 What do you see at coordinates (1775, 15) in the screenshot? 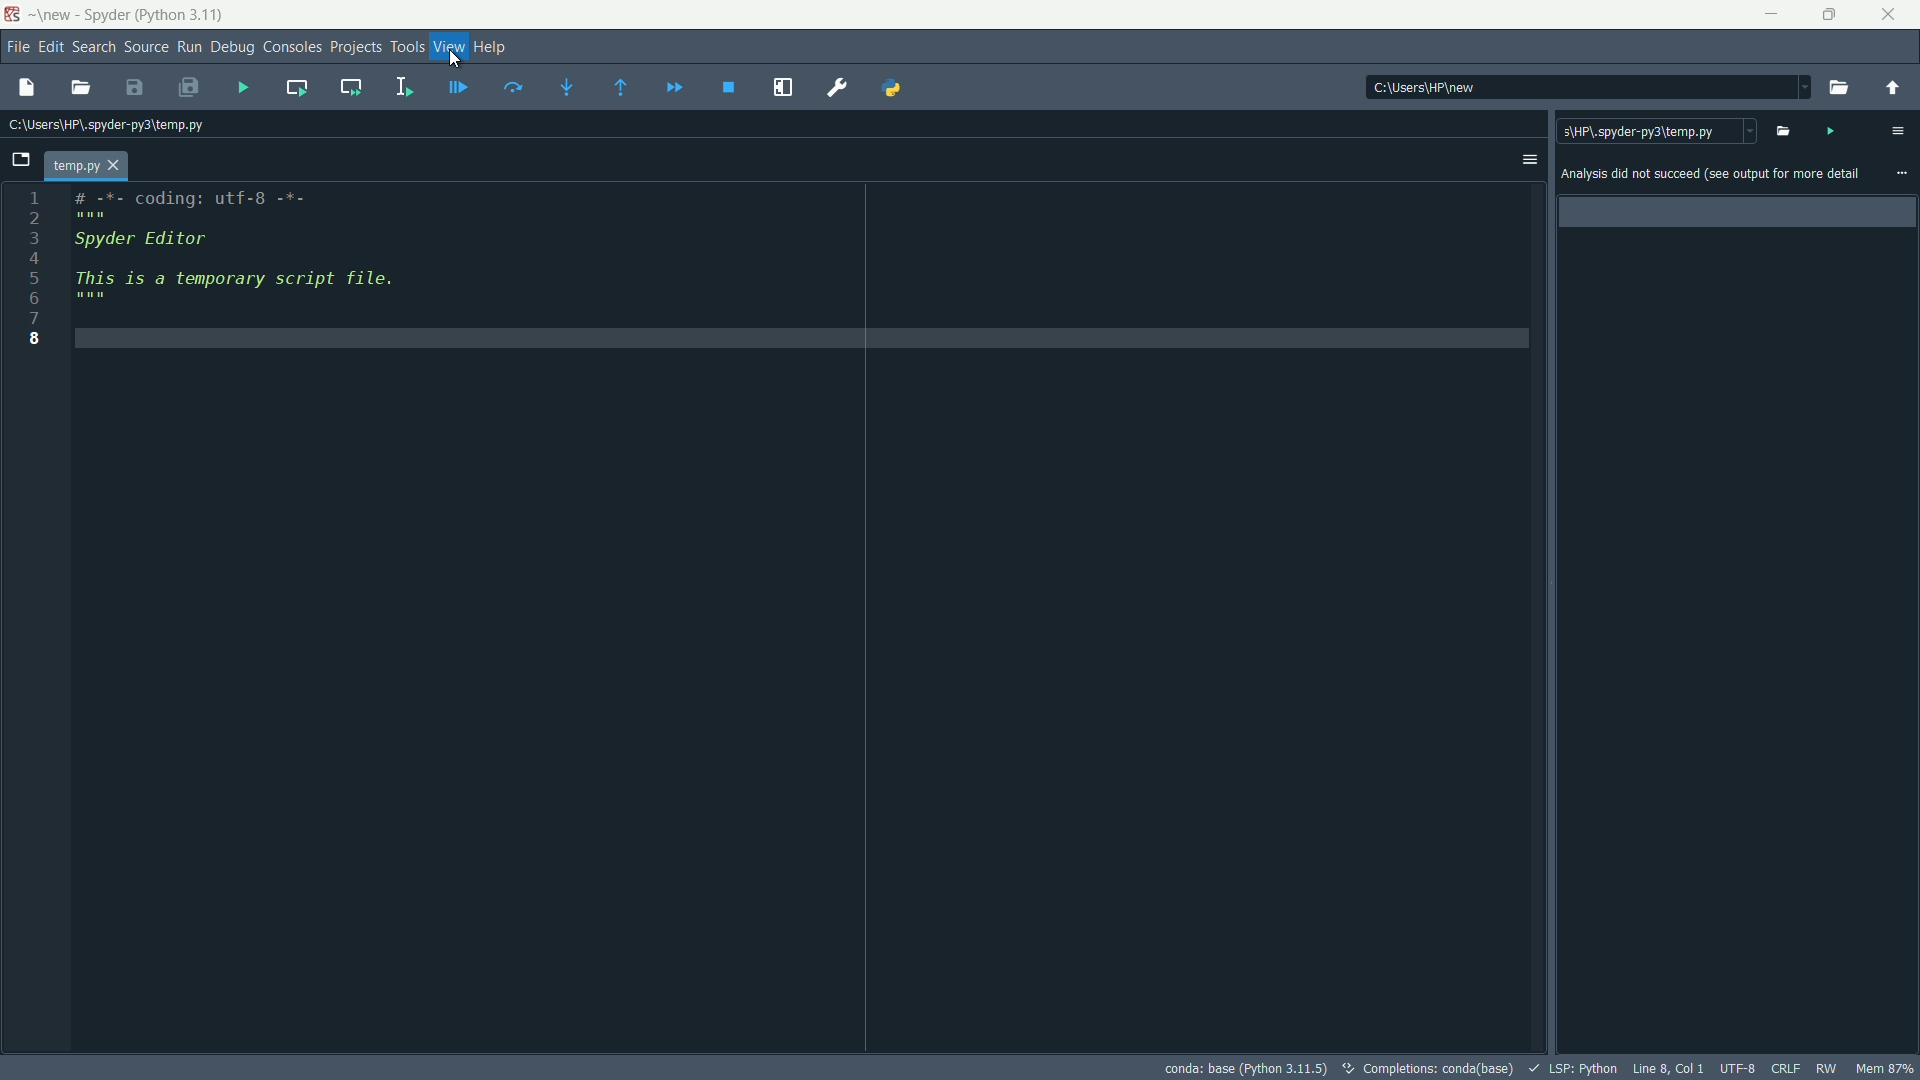
I see `minimize` at bounding box center [1775, 15].